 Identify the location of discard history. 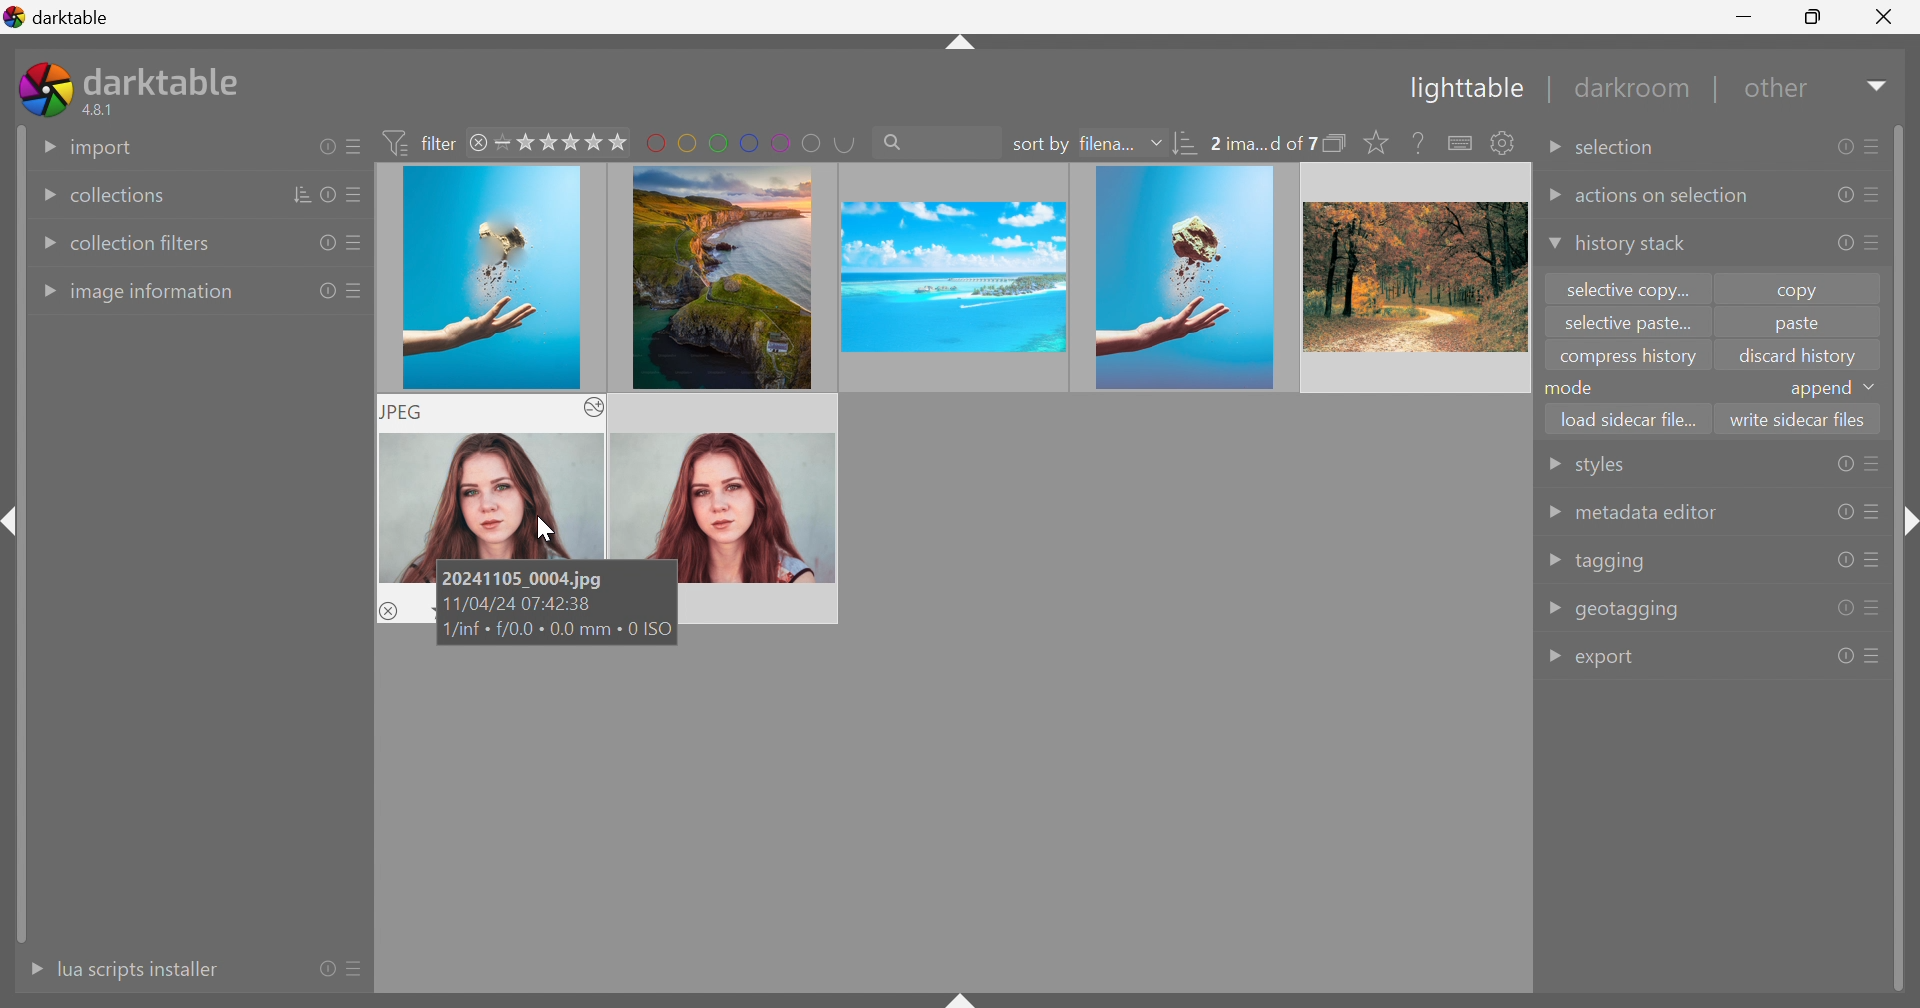
(1798, 356).